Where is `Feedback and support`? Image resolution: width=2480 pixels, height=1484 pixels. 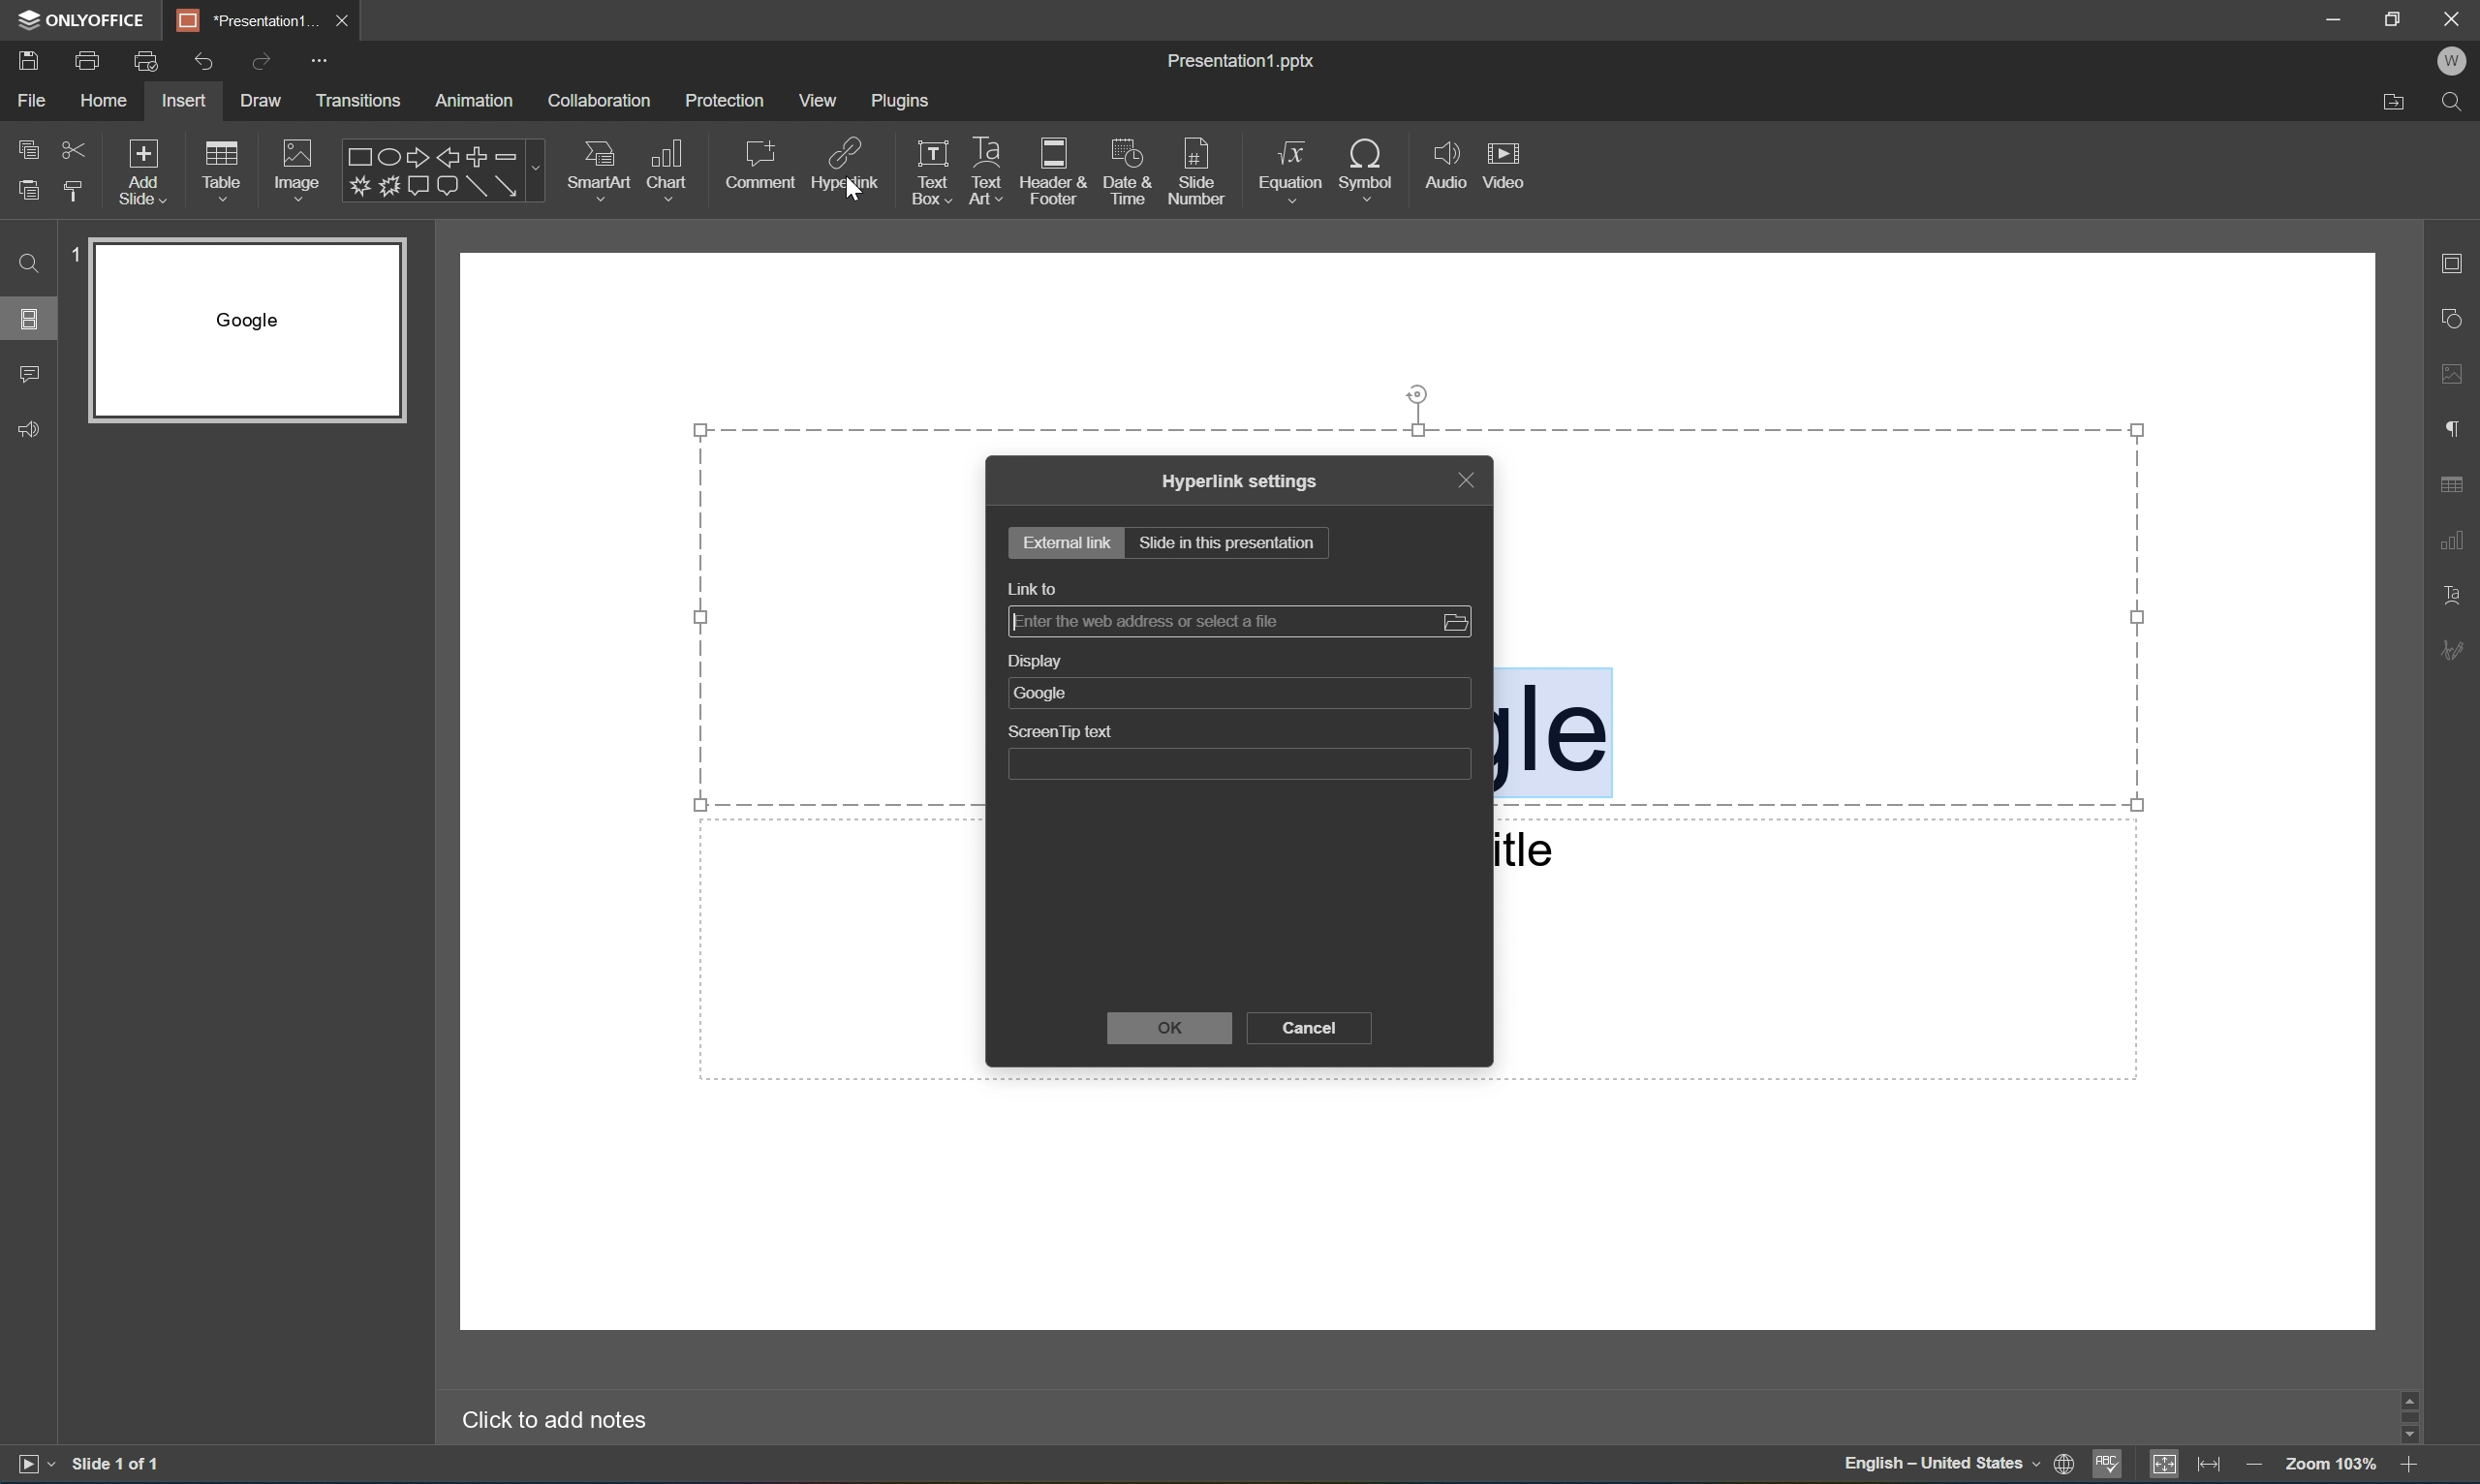
Feedback and support is located at coordinates (28, 427).